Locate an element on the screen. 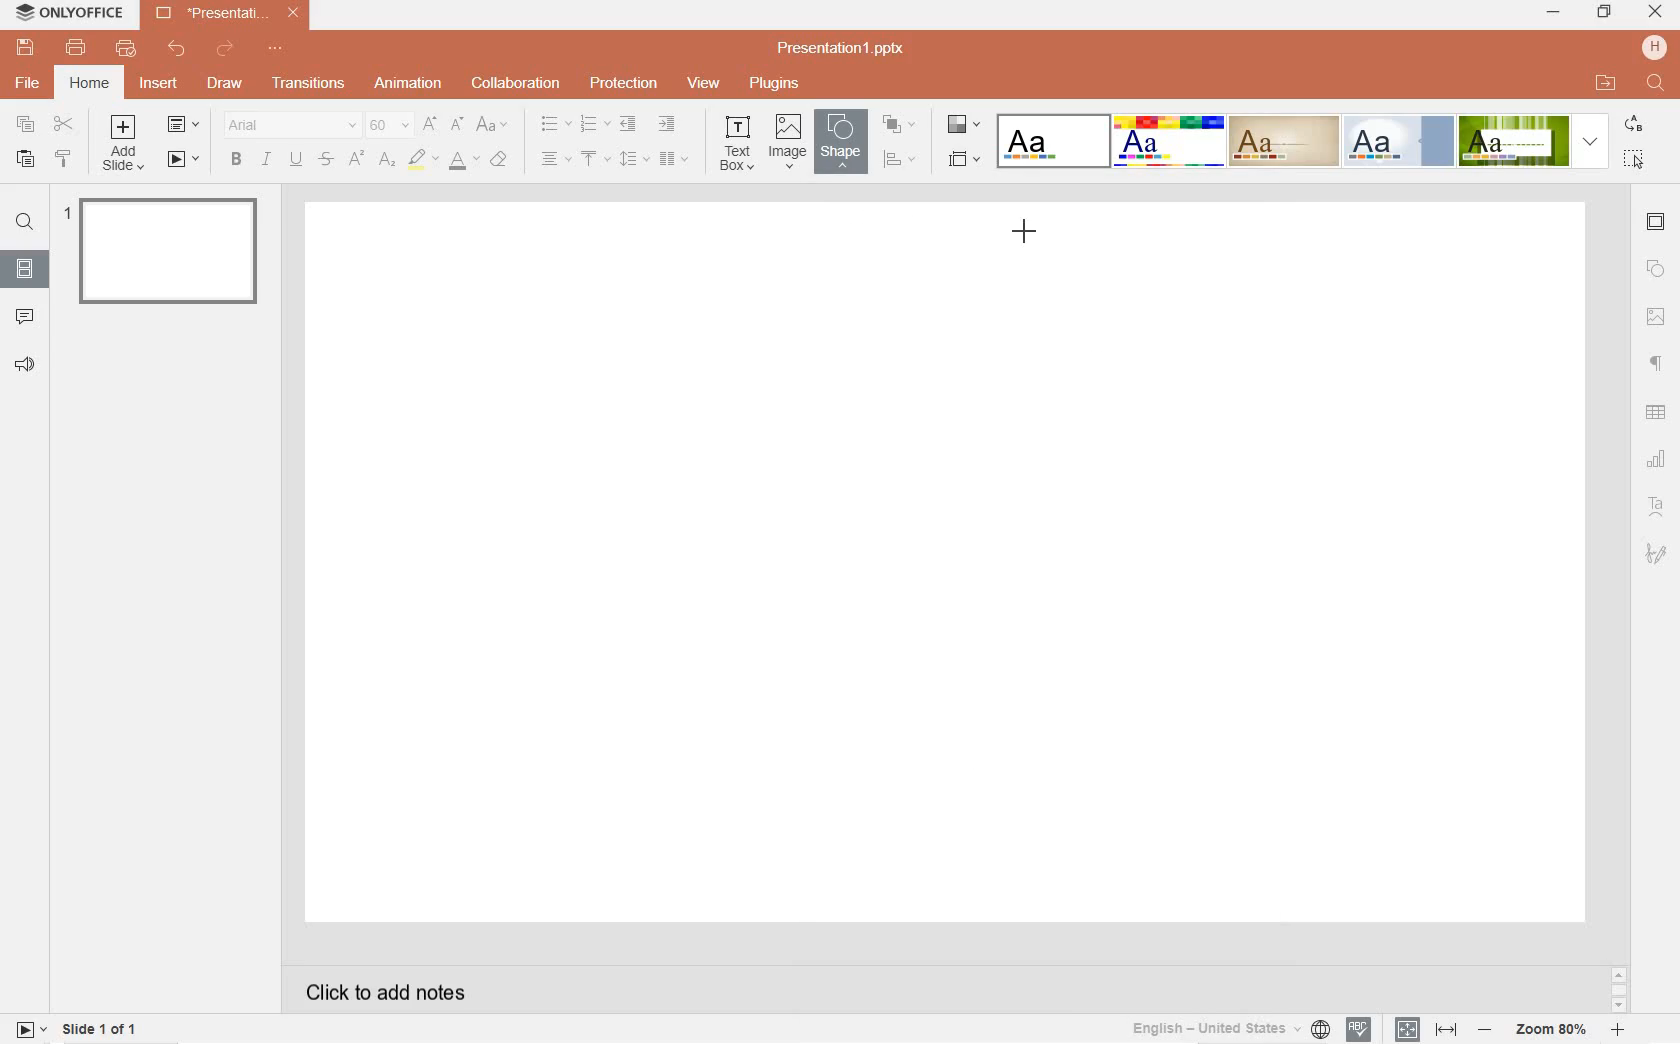  collaboration is located at coordinates (517, 83).